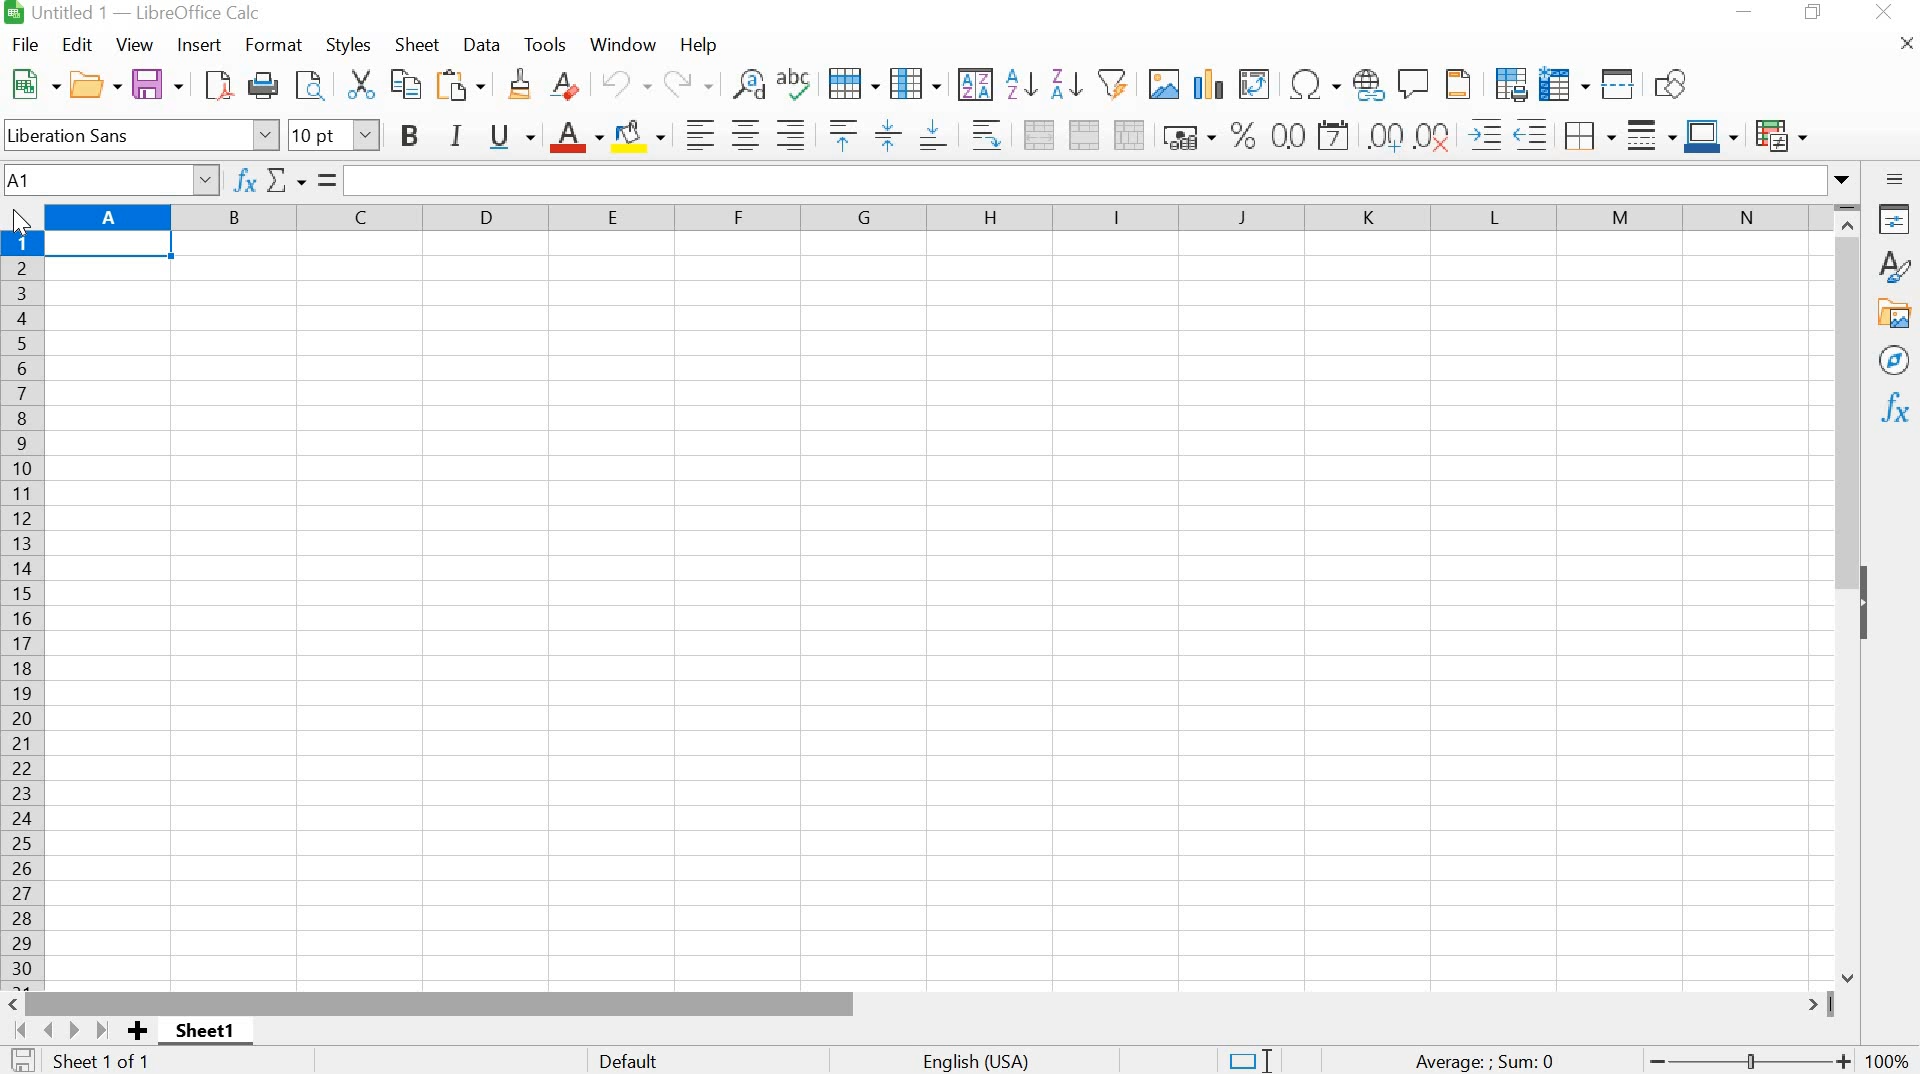  What do you see at coordinates (1896, 315) in the screenshot?
I see `Gallery` at bounding box center [1896, 315].